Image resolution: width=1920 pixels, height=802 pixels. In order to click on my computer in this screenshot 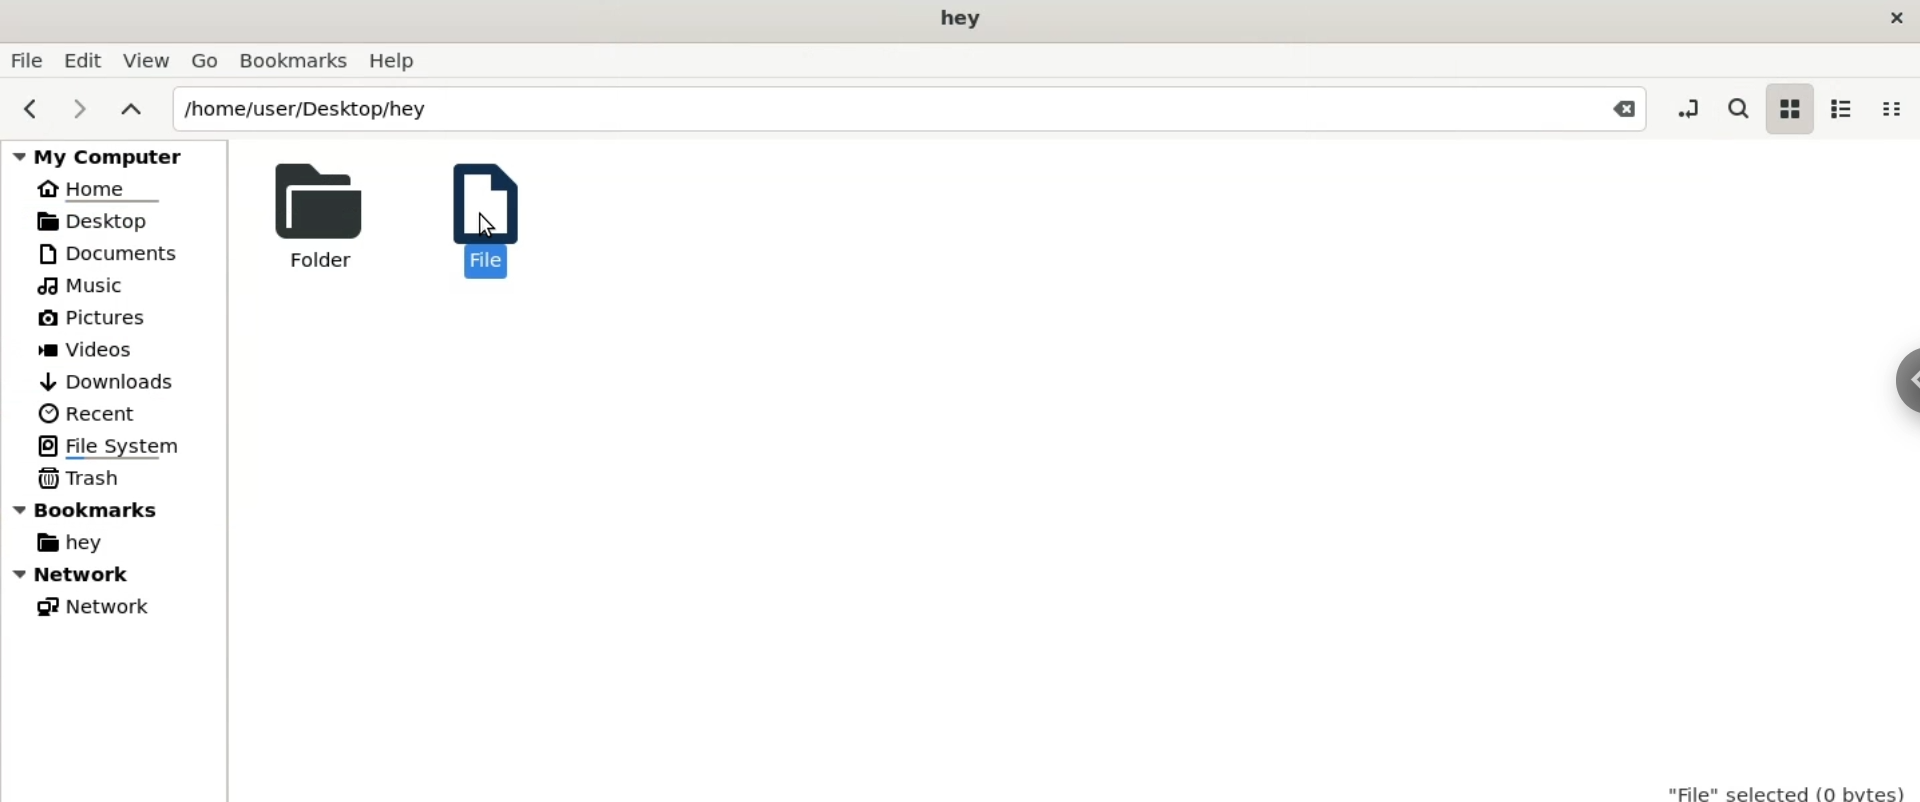, I will do `click(117, 152)`.